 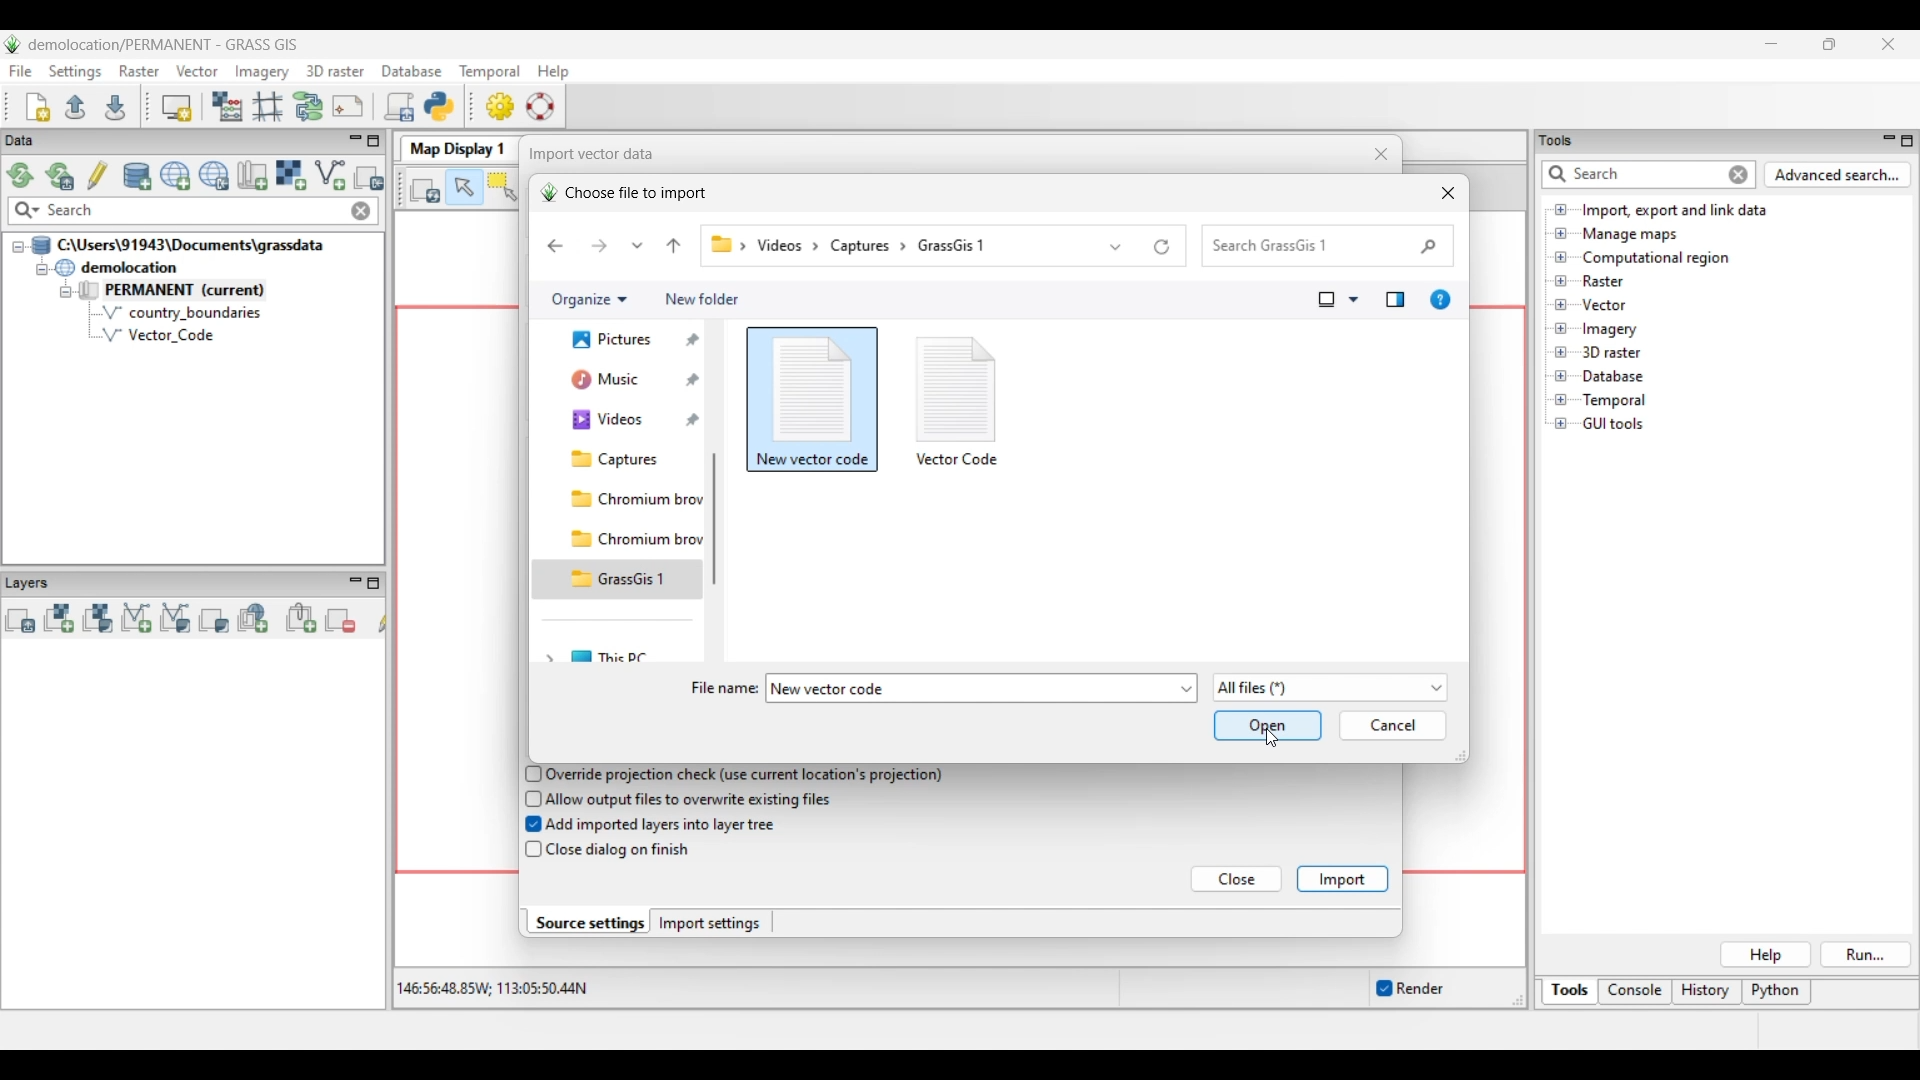 What do you see at coordinates (1887, 44) in the screenshot?
I see `Close interface` at bounding box center [1887, 44].